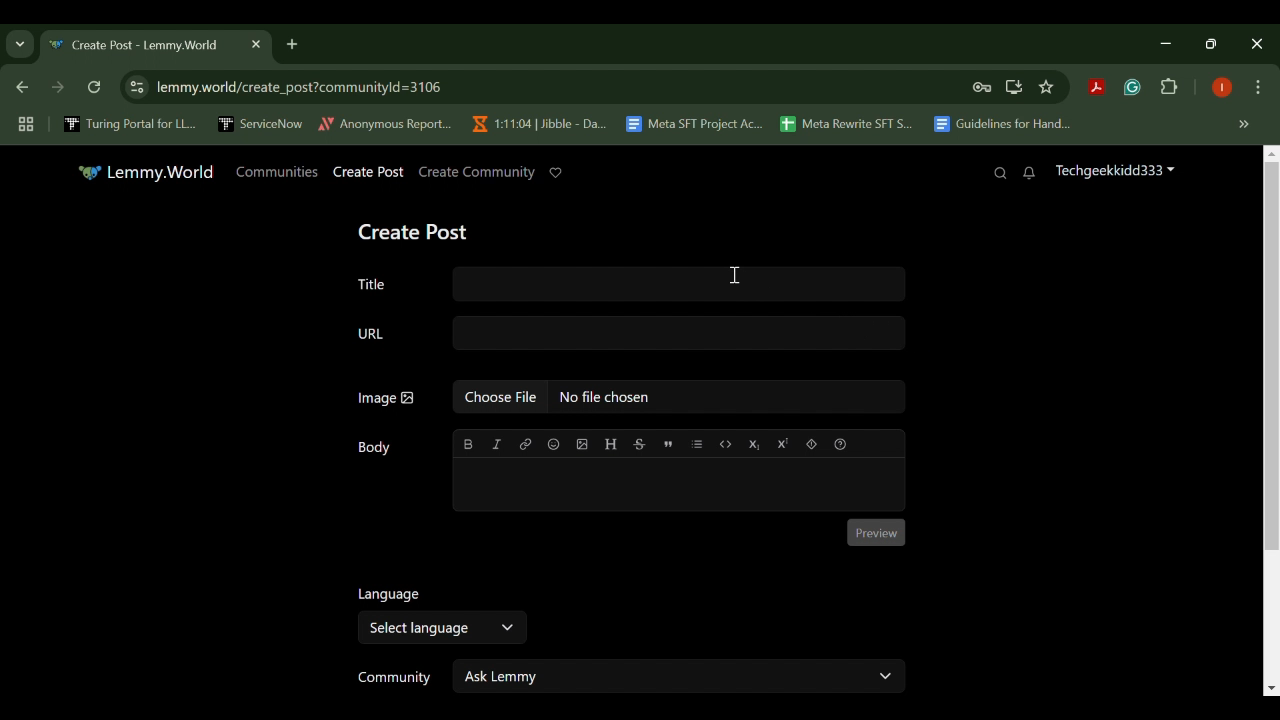 The width and height of the screenshot is (1280, 720). What do you see at coordinates (386, 124) in the screenshot?
I see `Anonymous Report...` at bounding box center [386, 124].